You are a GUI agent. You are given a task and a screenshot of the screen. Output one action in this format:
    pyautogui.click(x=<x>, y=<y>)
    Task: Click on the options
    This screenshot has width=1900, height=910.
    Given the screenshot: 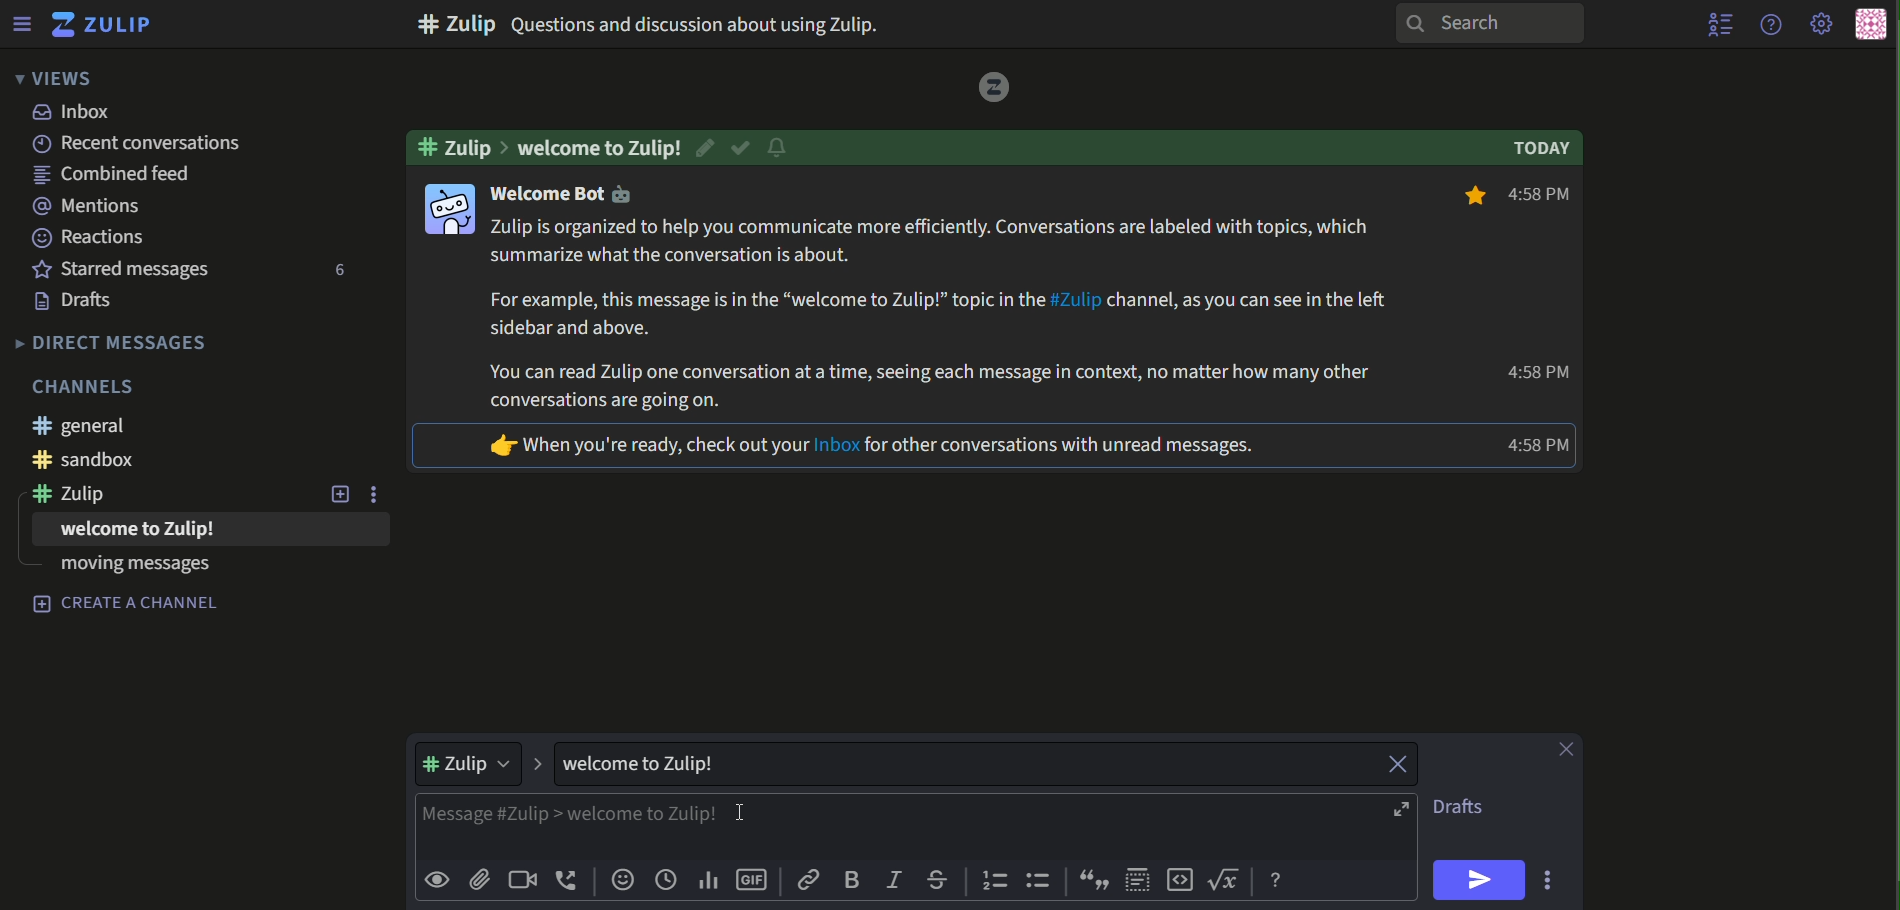 What is the action you would take?
    pyautogui.click(x=381, y=494)
    